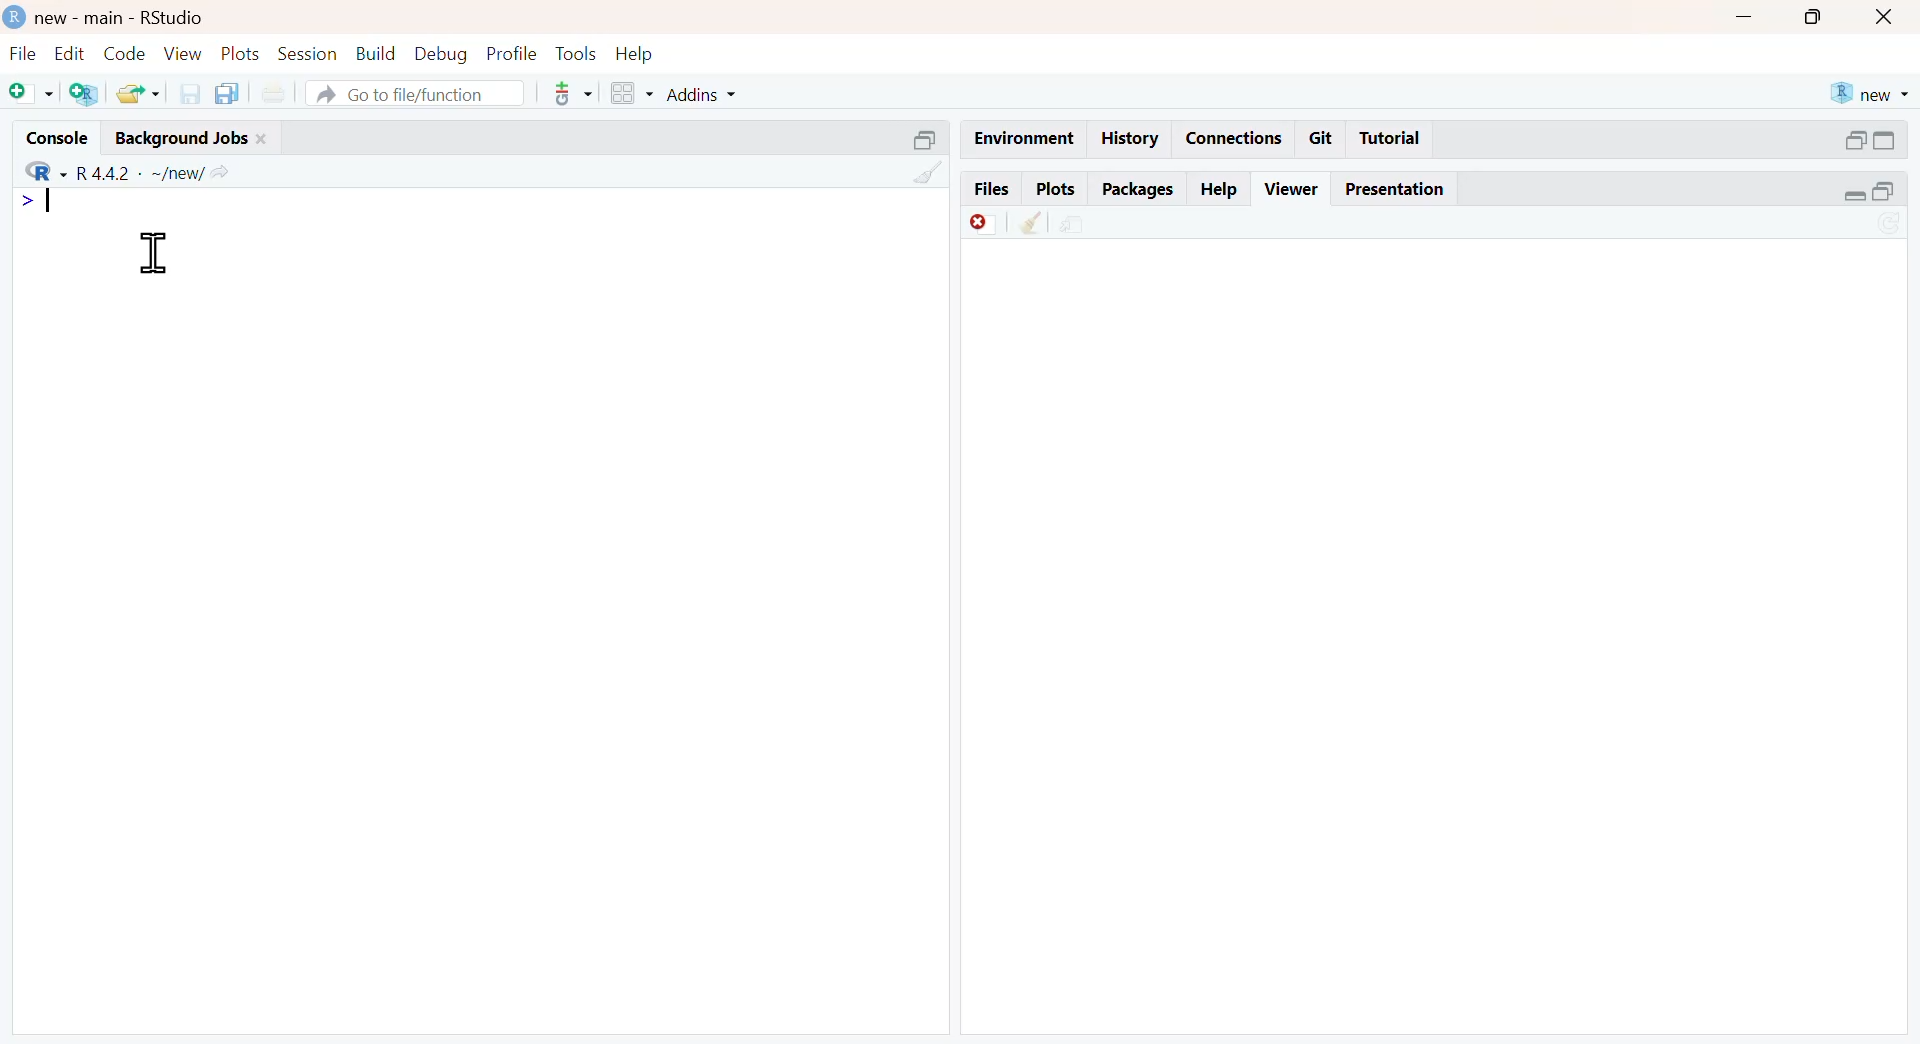 The width and height of the screenshot is (1920, 1044). I want to click on Minimise , so click(1748, 16).